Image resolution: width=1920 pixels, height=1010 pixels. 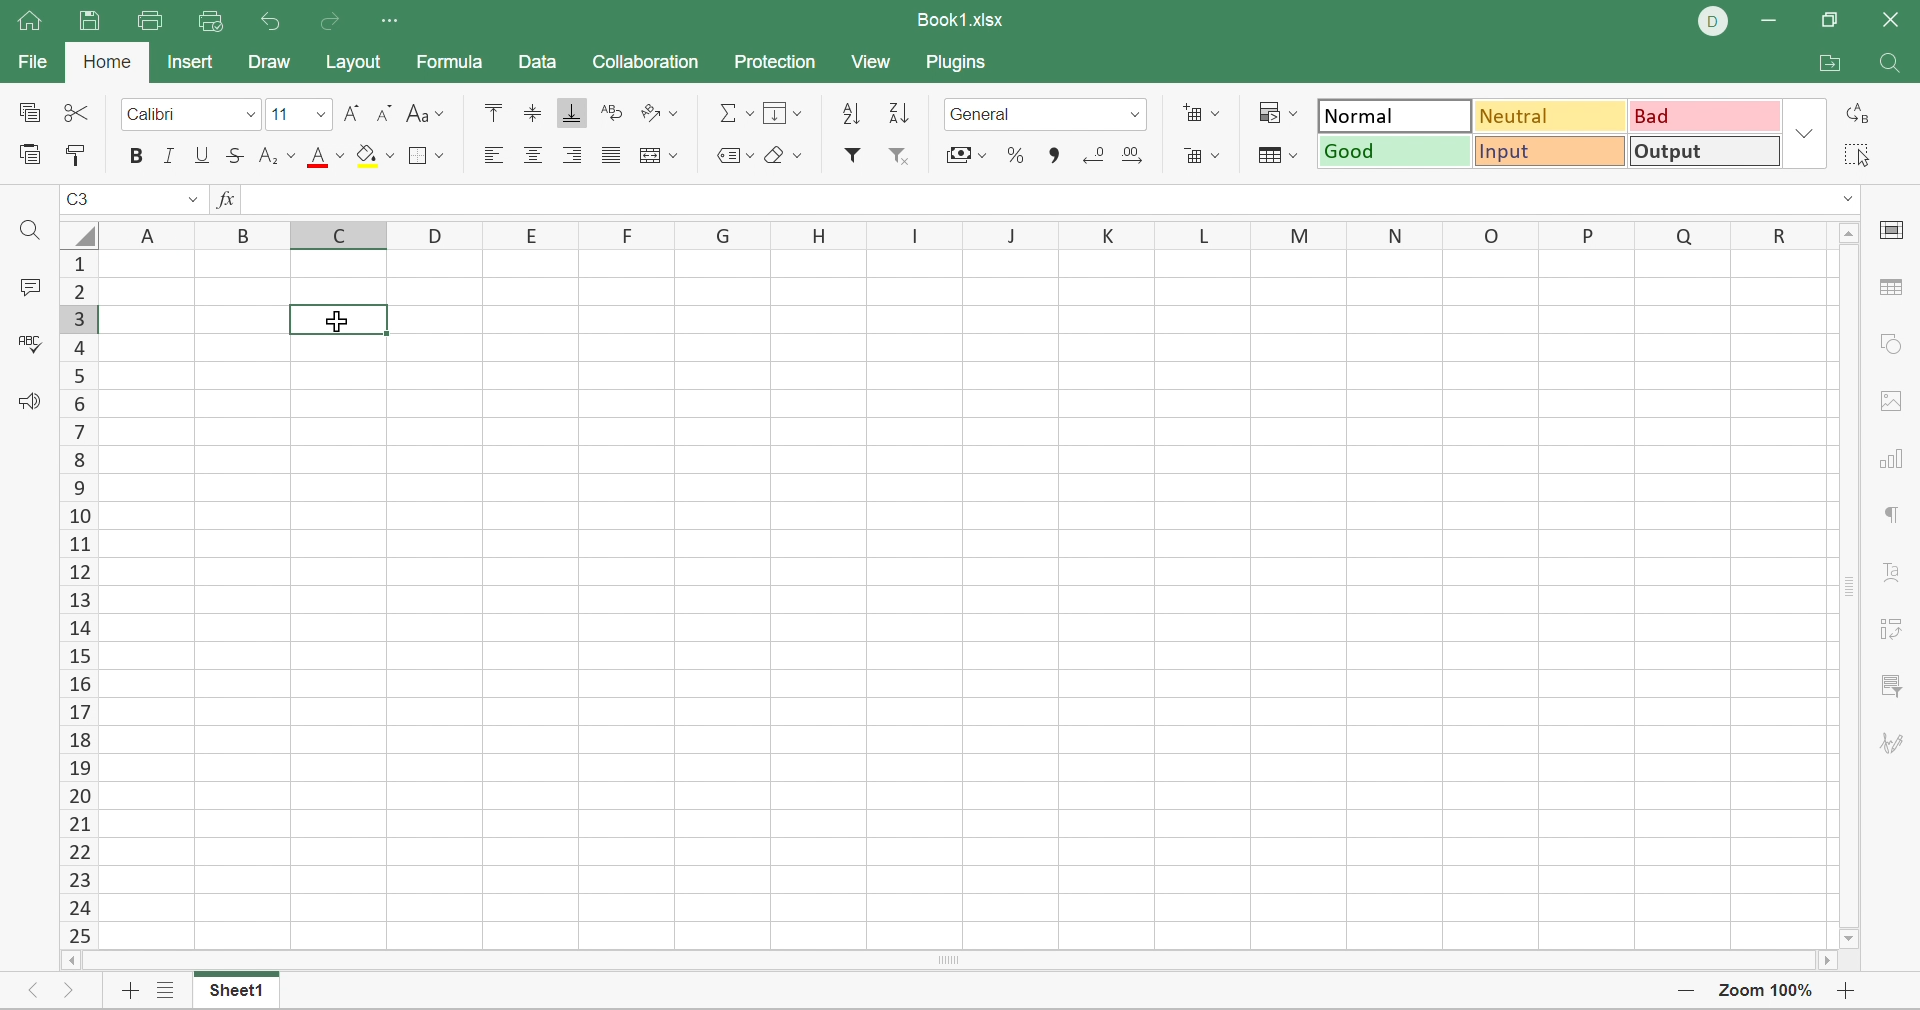 What do you see at coordinates (274, 21) in the screenshot?
I see `Undo` at bounding box center [274, 21].